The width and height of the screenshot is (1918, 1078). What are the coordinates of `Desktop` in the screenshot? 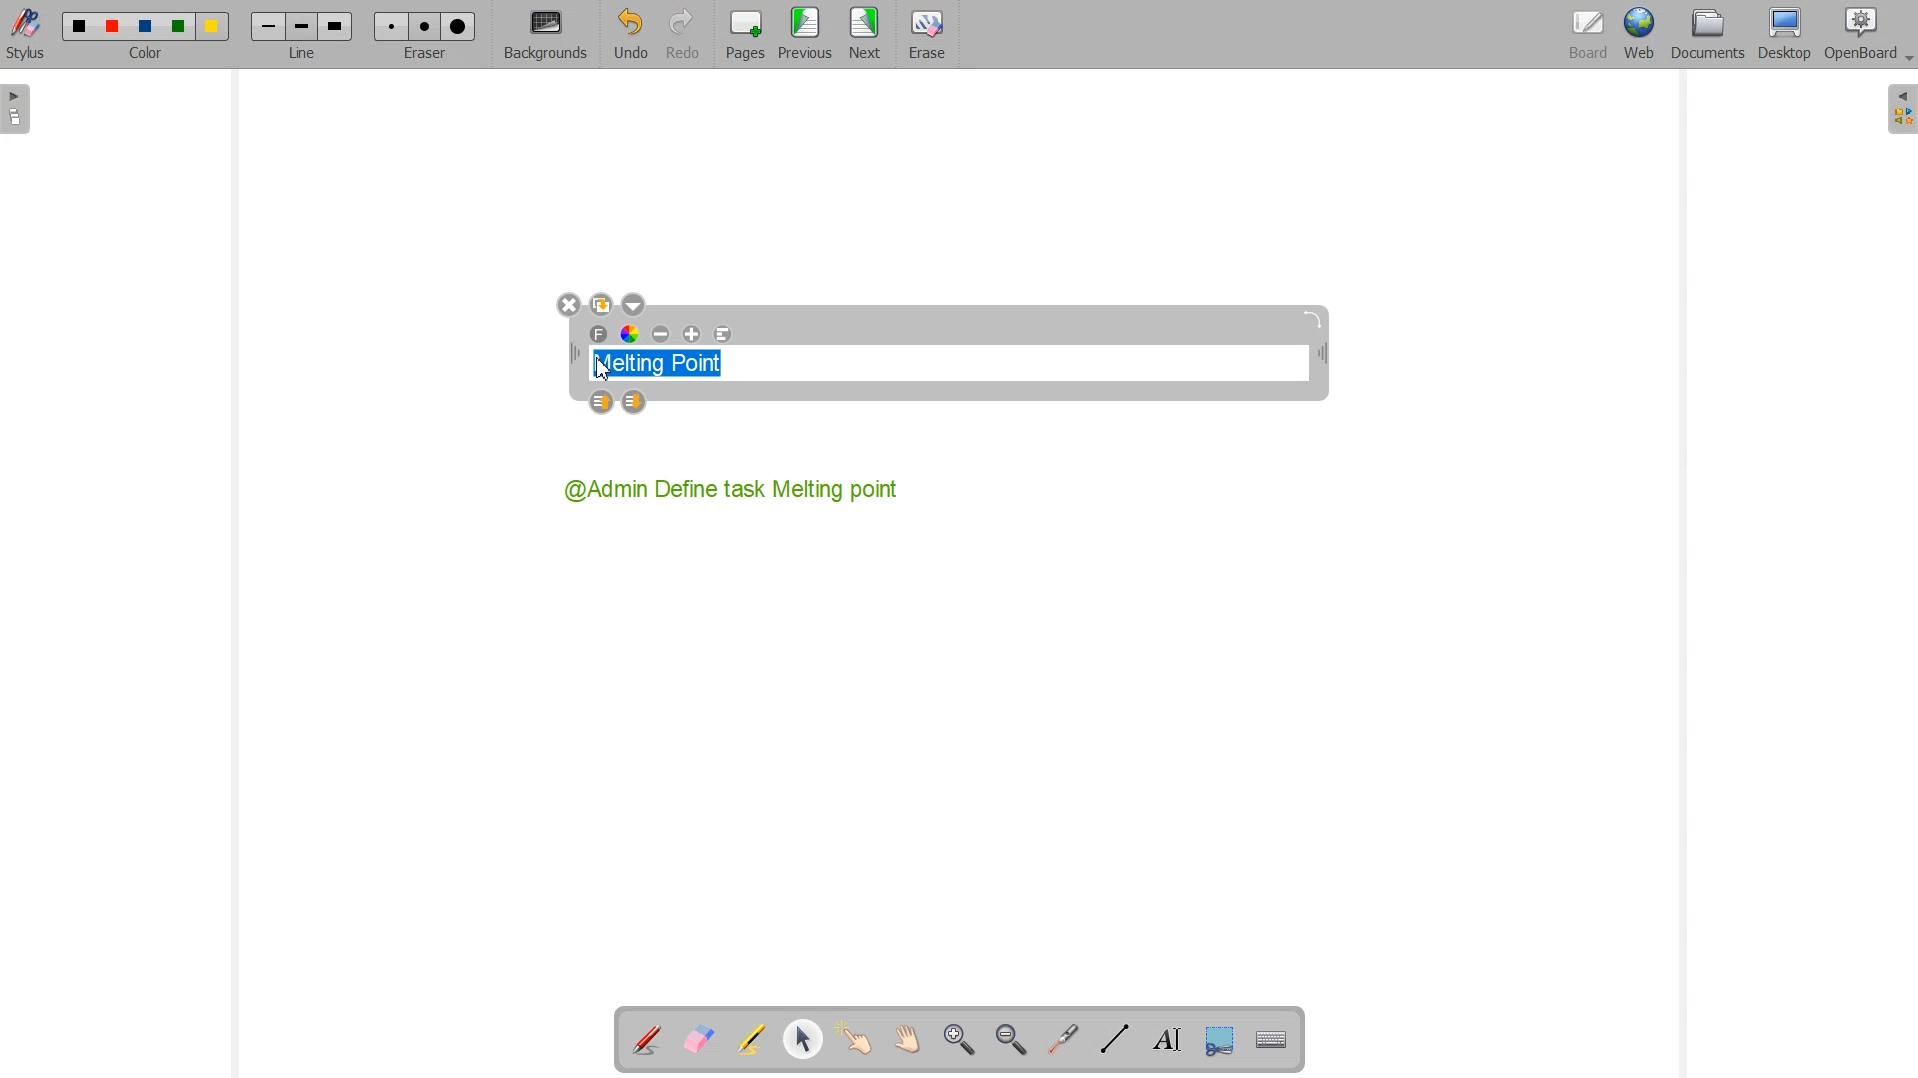 It's located at (1786, 35).